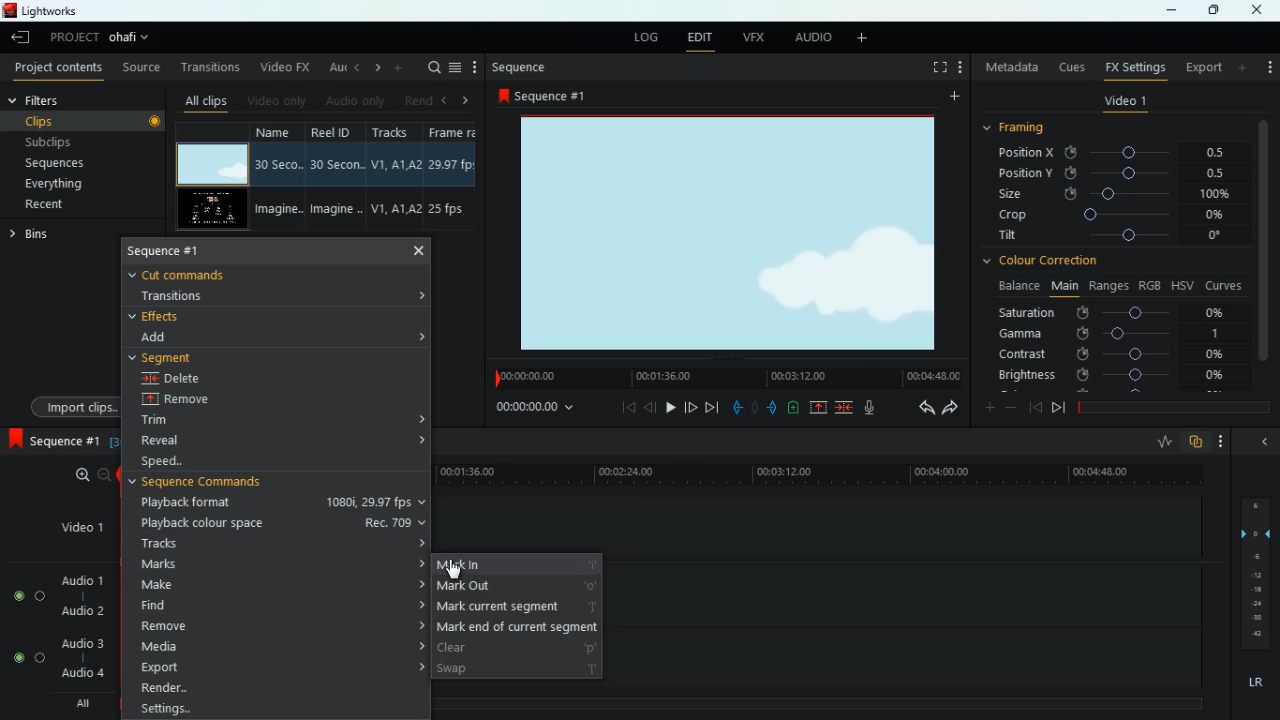  I want to click on framing, so click(1016, 128).